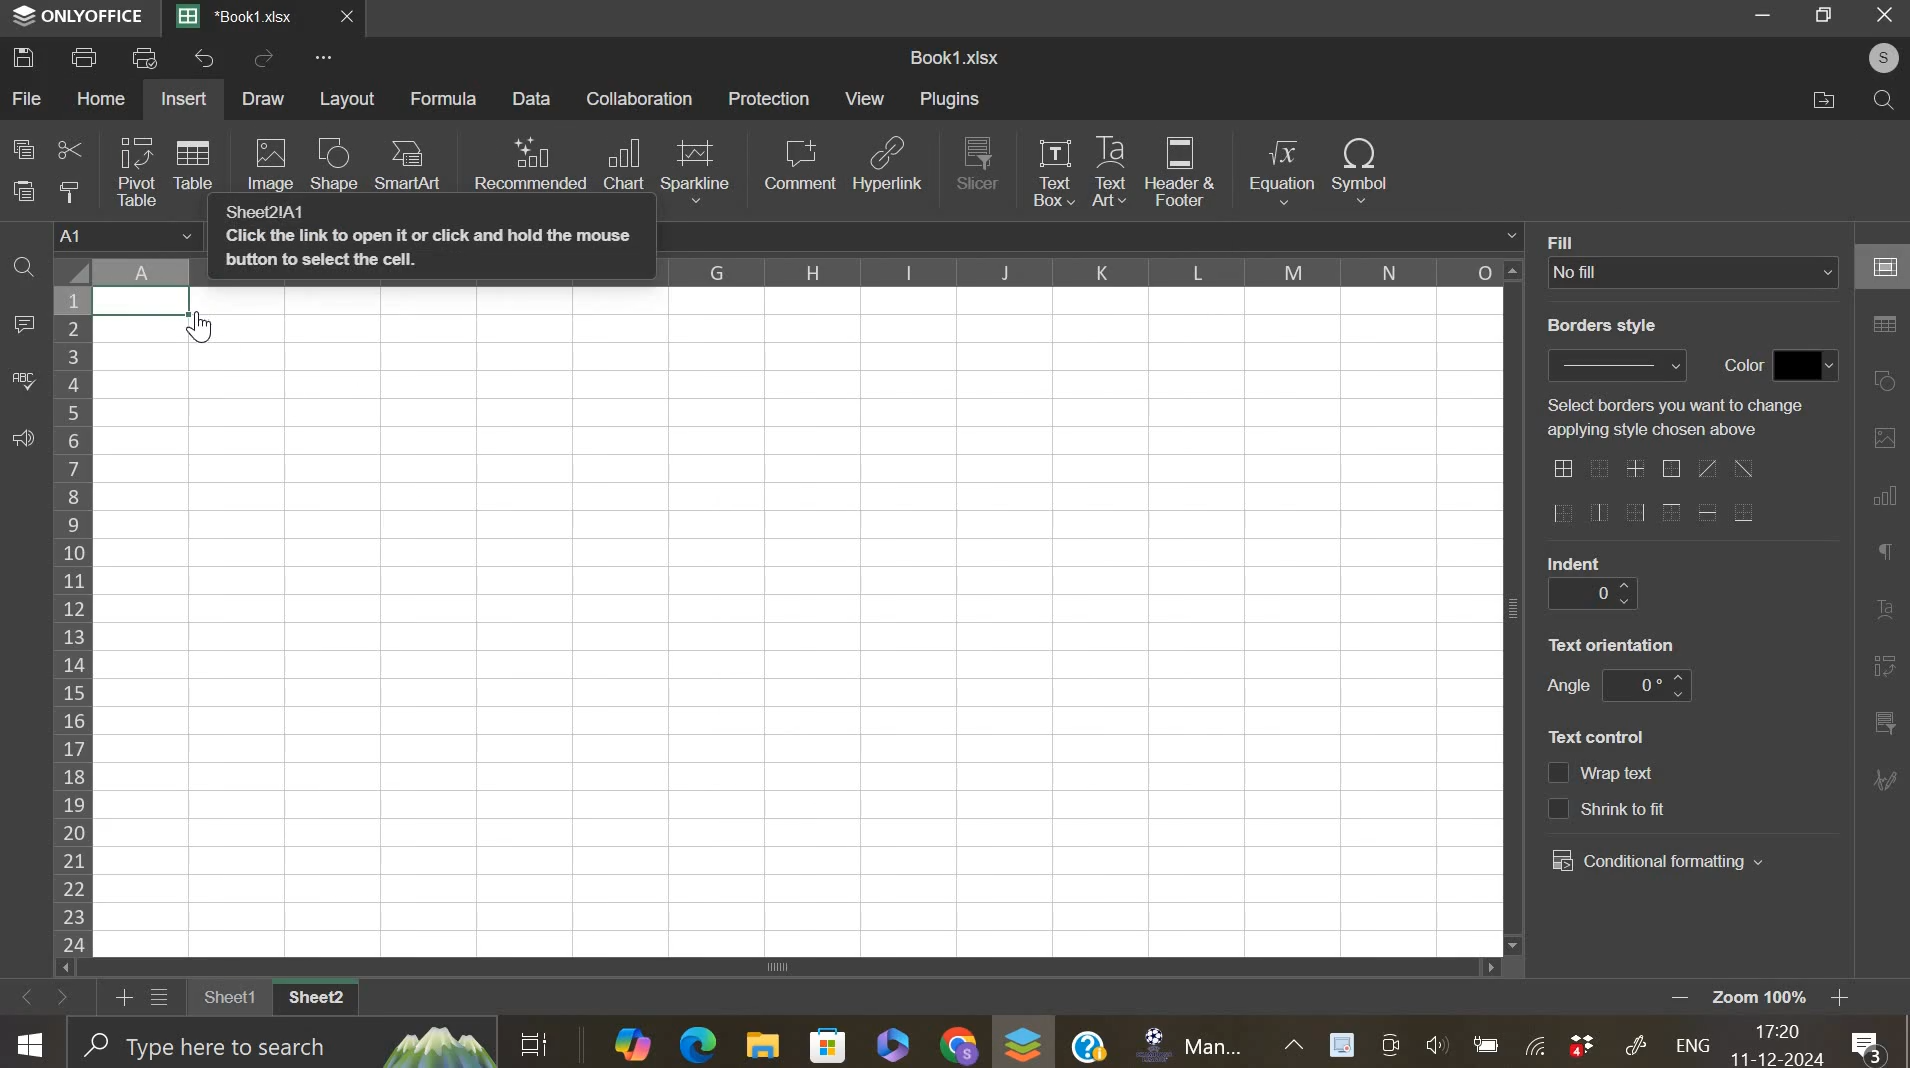  What do you see at coordinates (333, 166) in the screenshot?
I see `shape` at bounding box center [333, 166].